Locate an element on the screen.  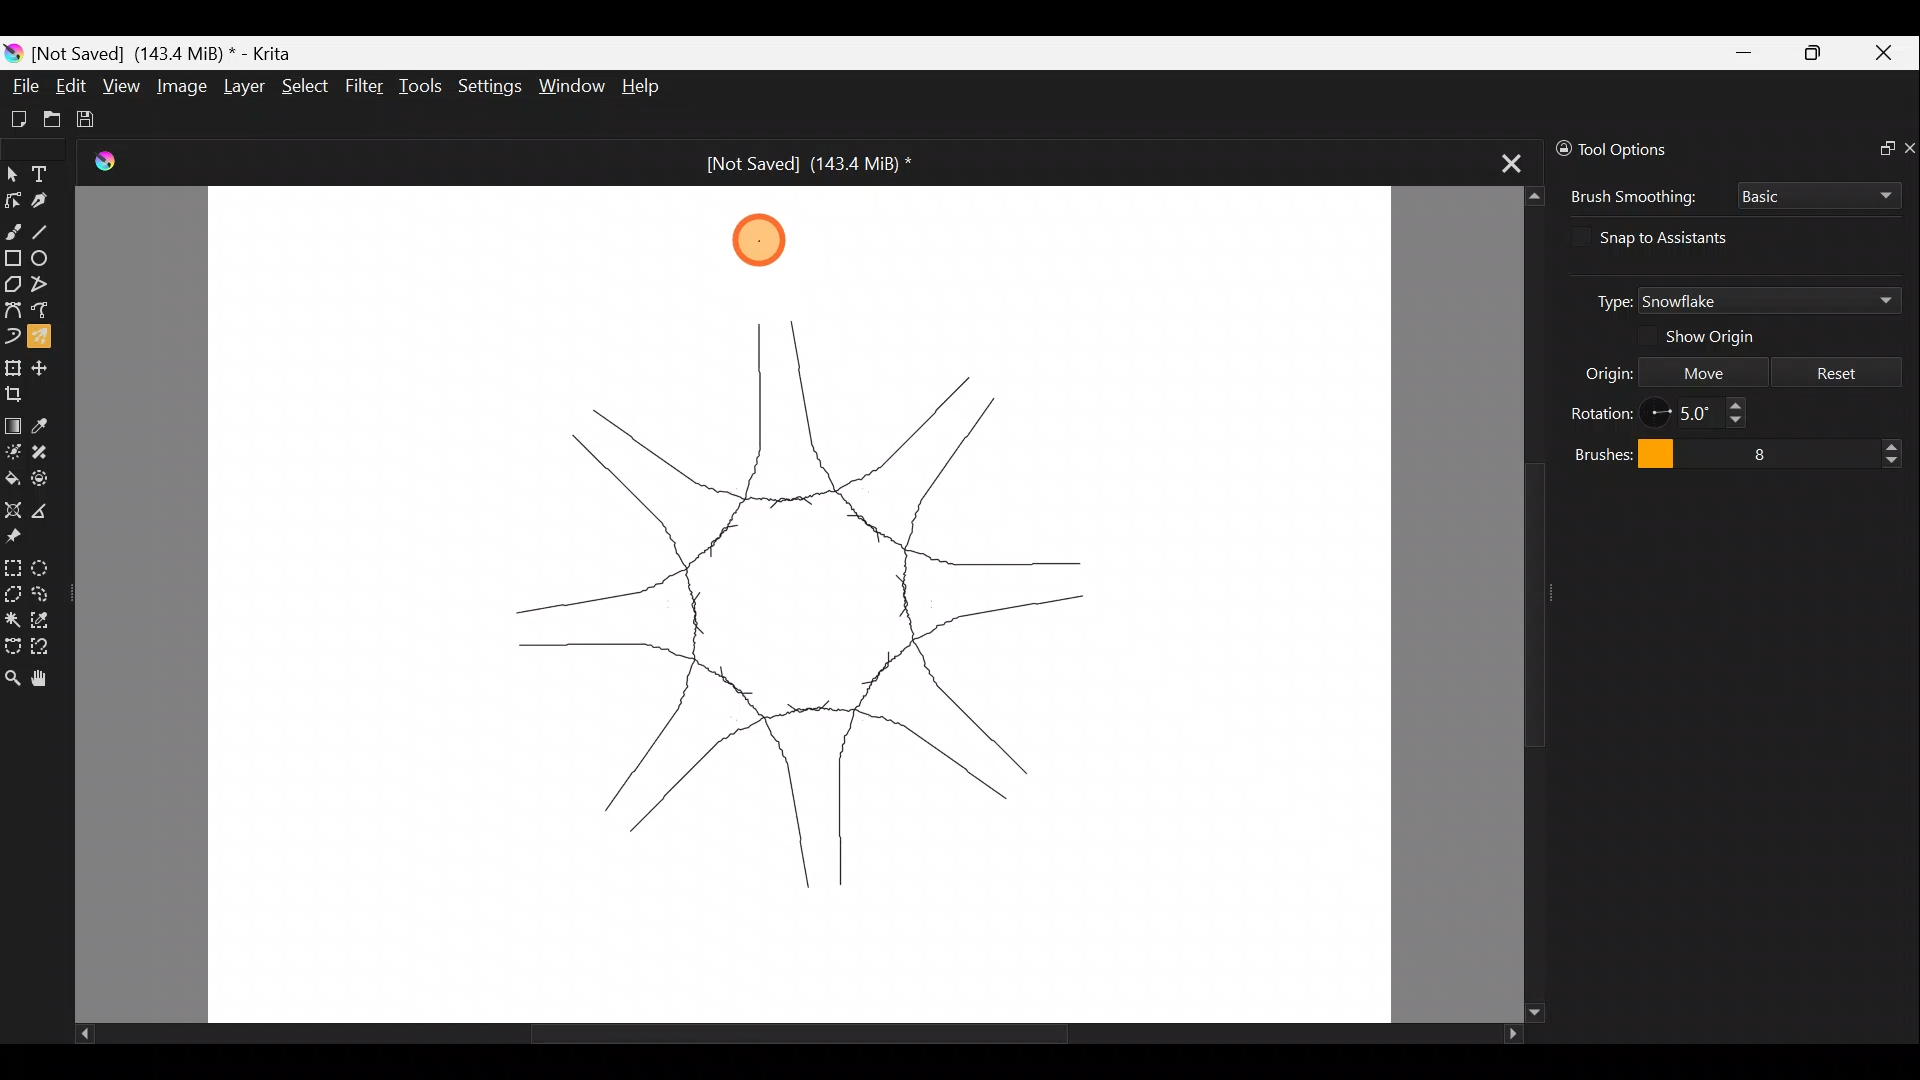
Close docker is located at coordinates (1908, 144).